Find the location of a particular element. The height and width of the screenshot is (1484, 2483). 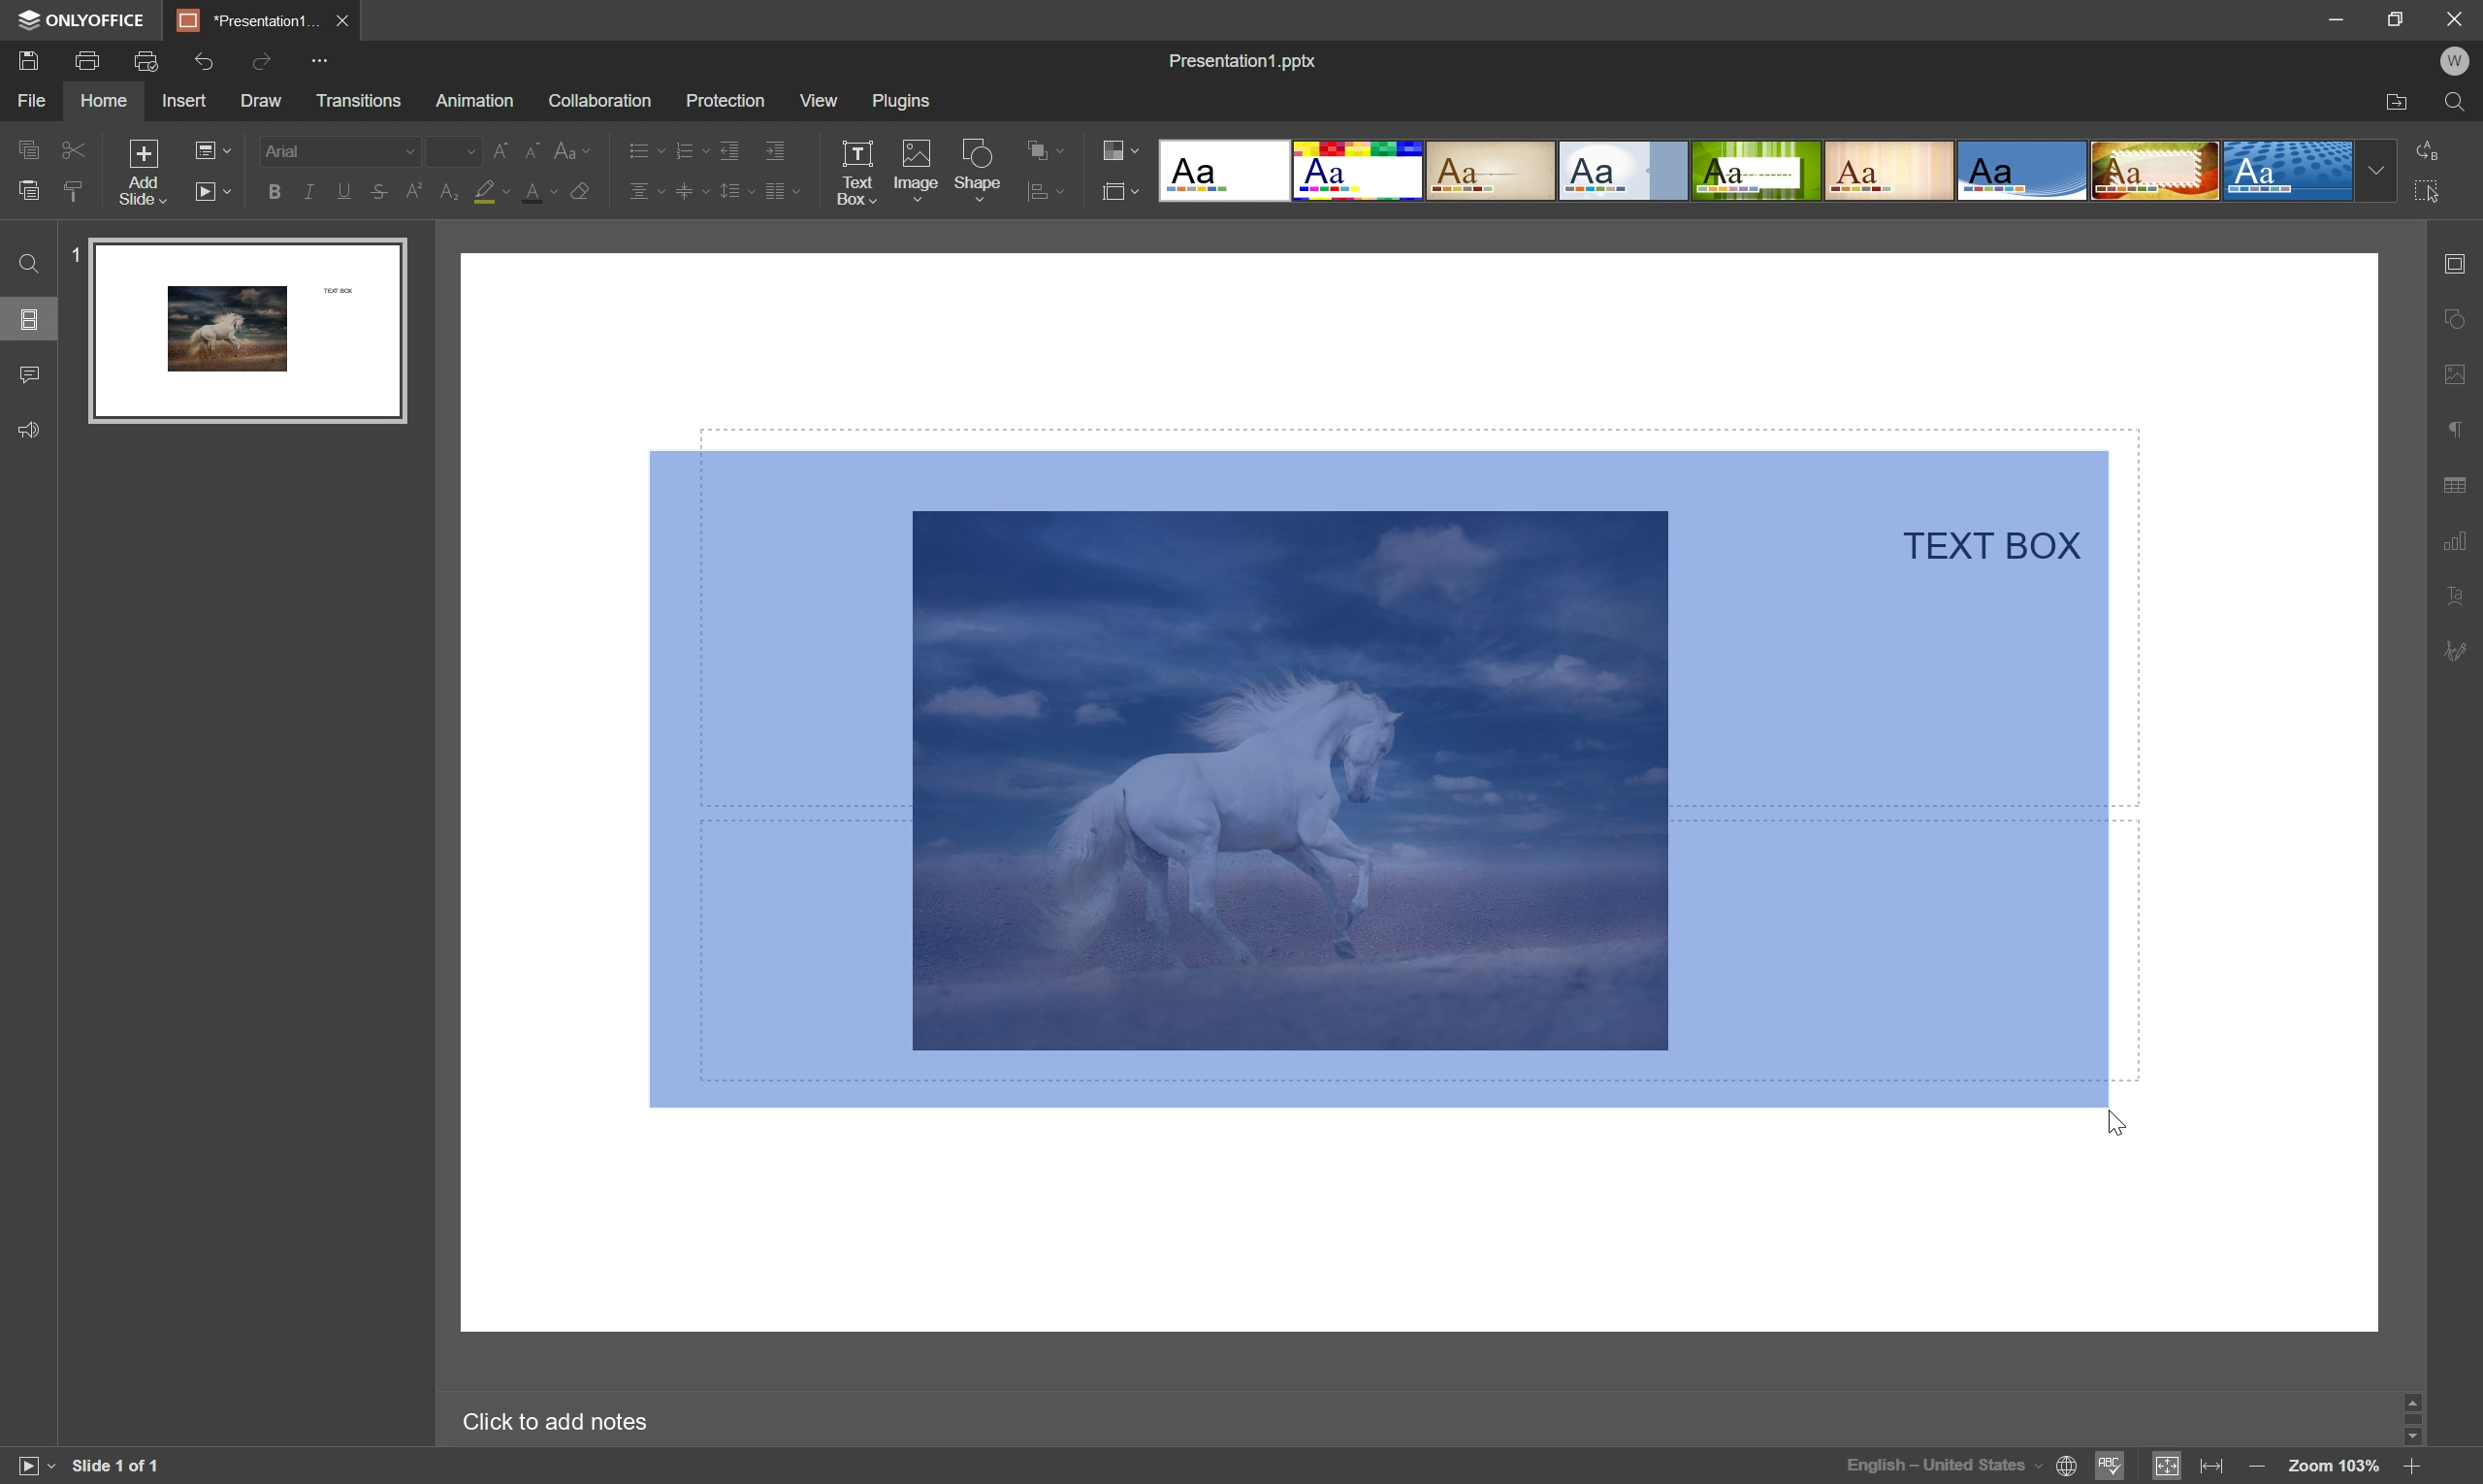

file is located at coordinates (27, 100).